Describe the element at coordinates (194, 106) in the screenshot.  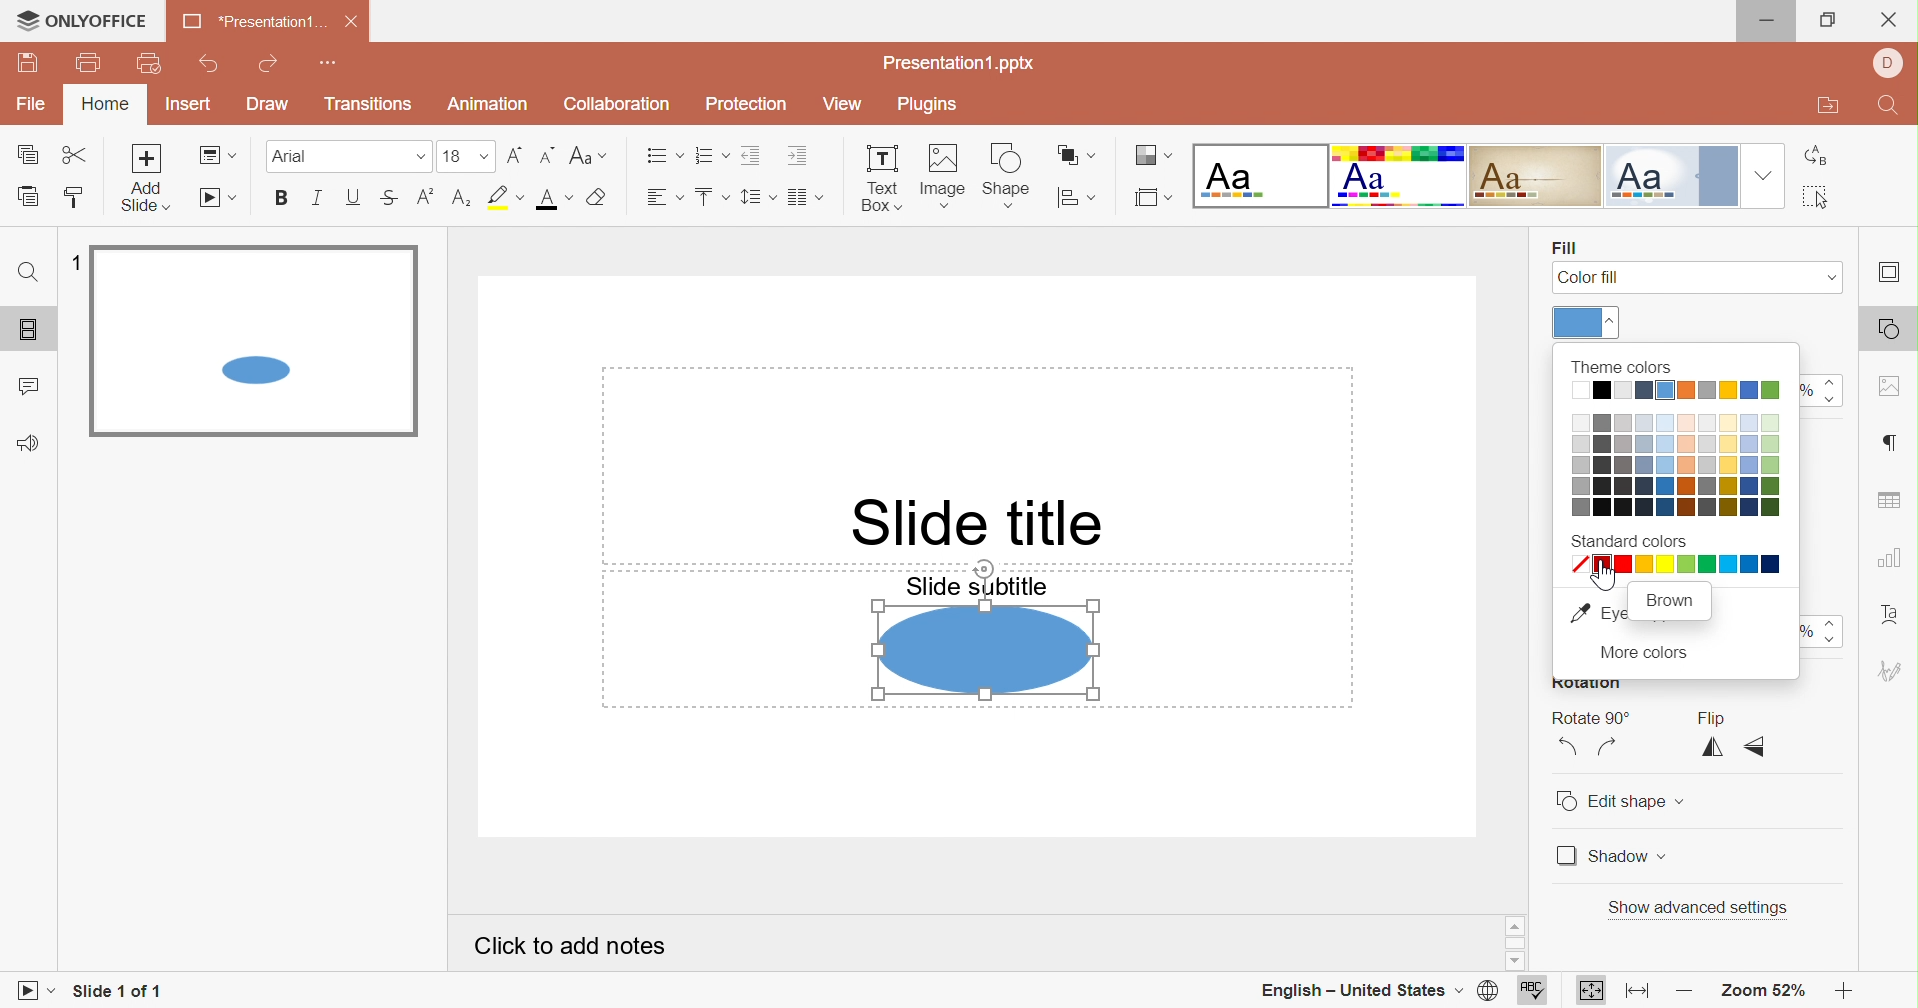
I see `Insert` at that location.